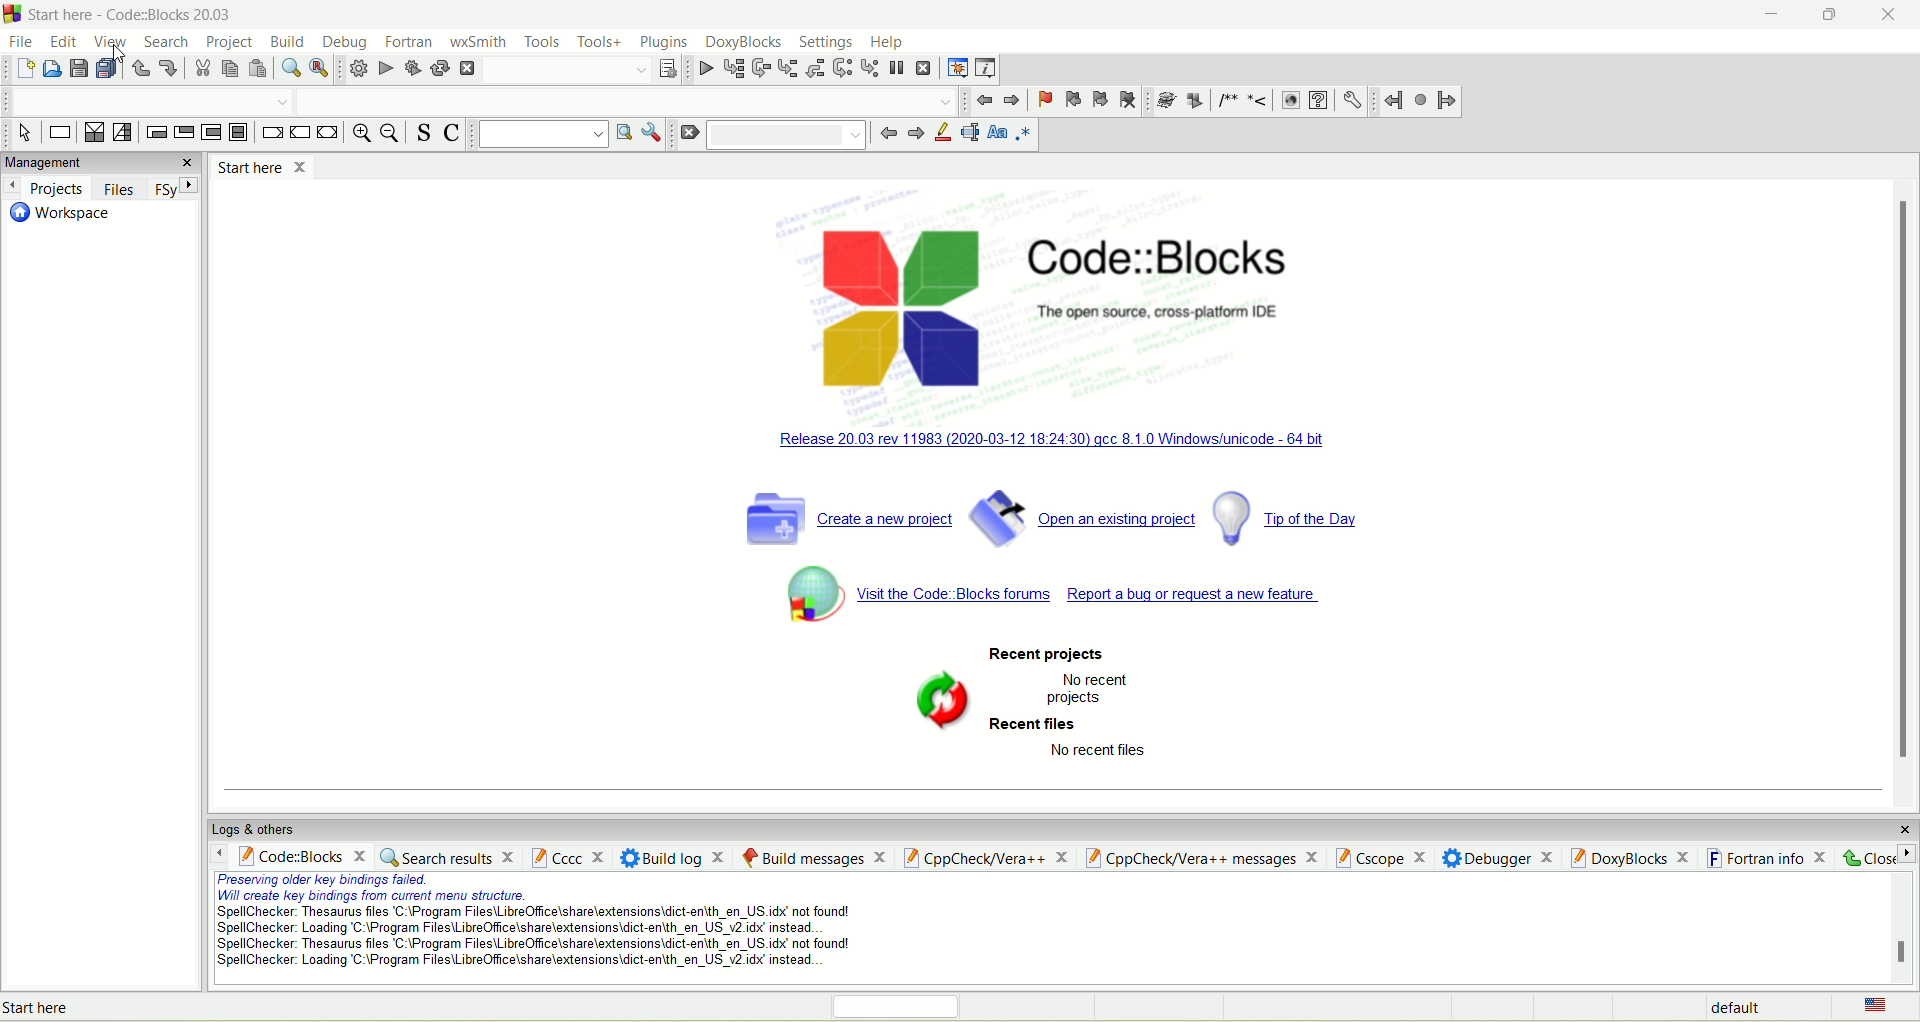 The width and height of the screenshot is (1920, 1022). I want to click on boxyblocks, so click(1634, 856).